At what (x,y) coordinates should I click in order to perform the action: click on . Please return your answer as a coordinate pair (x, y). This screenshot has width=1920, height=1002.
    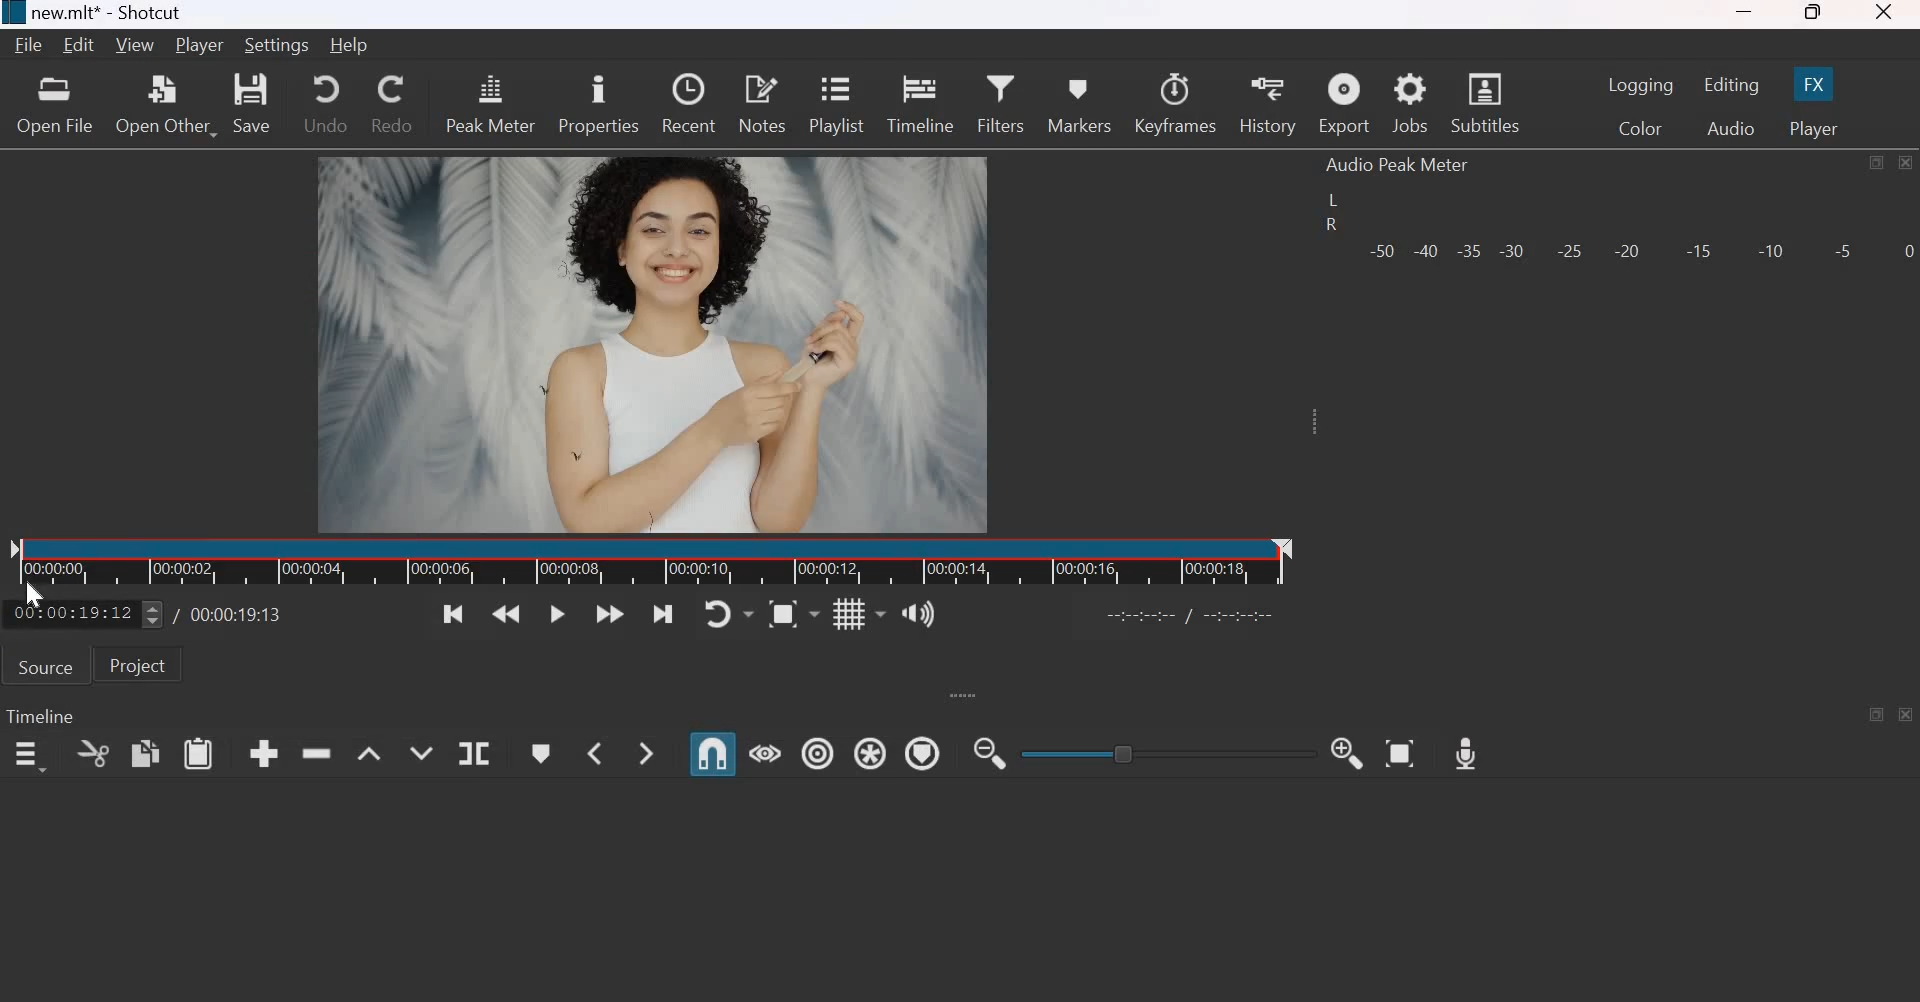
    Looking at the image, I should click on (12, 13).